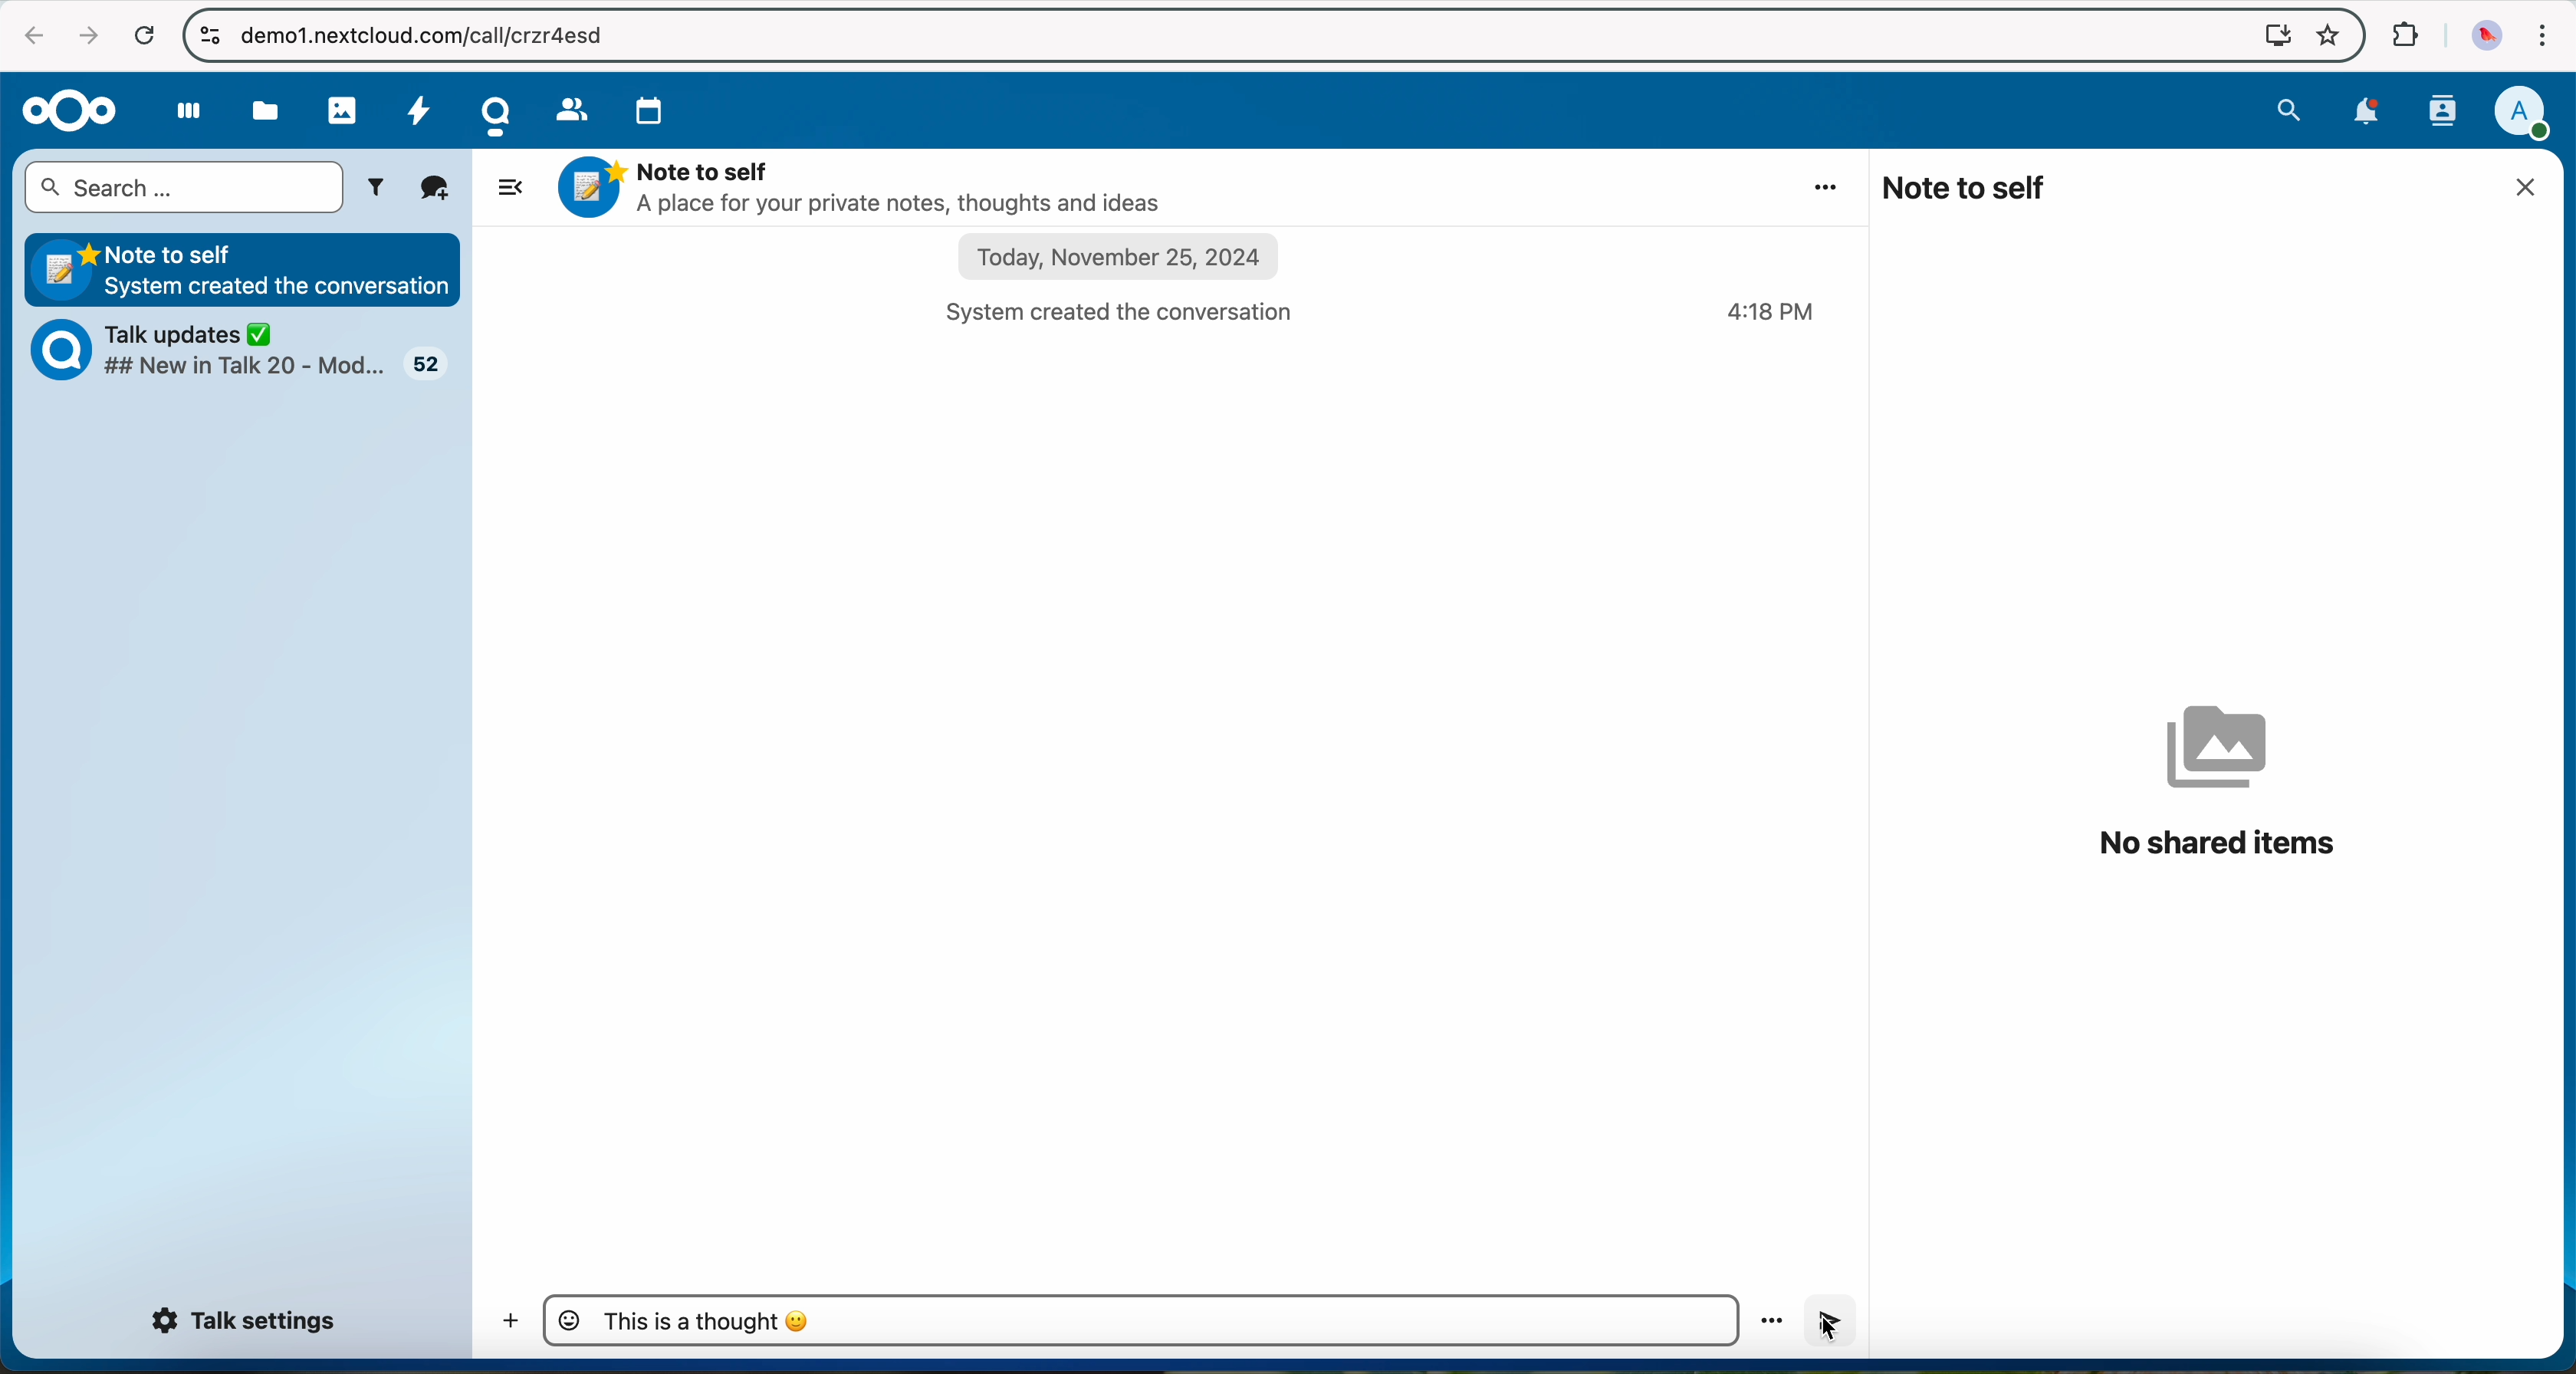 The width and height of the screenshot is (2576, 1374). I want to click on filters, so click(380, 188).